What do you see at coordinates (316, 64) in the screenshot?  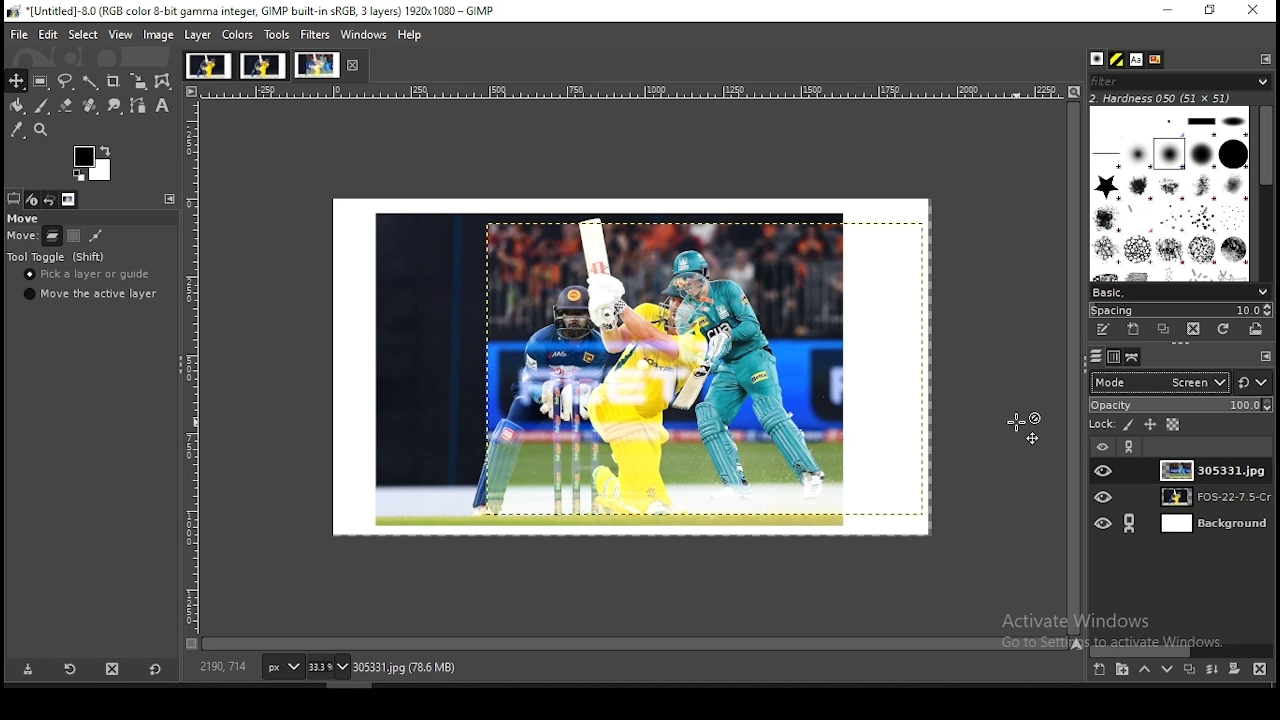 I see `image` at bounding box center [316, 64].